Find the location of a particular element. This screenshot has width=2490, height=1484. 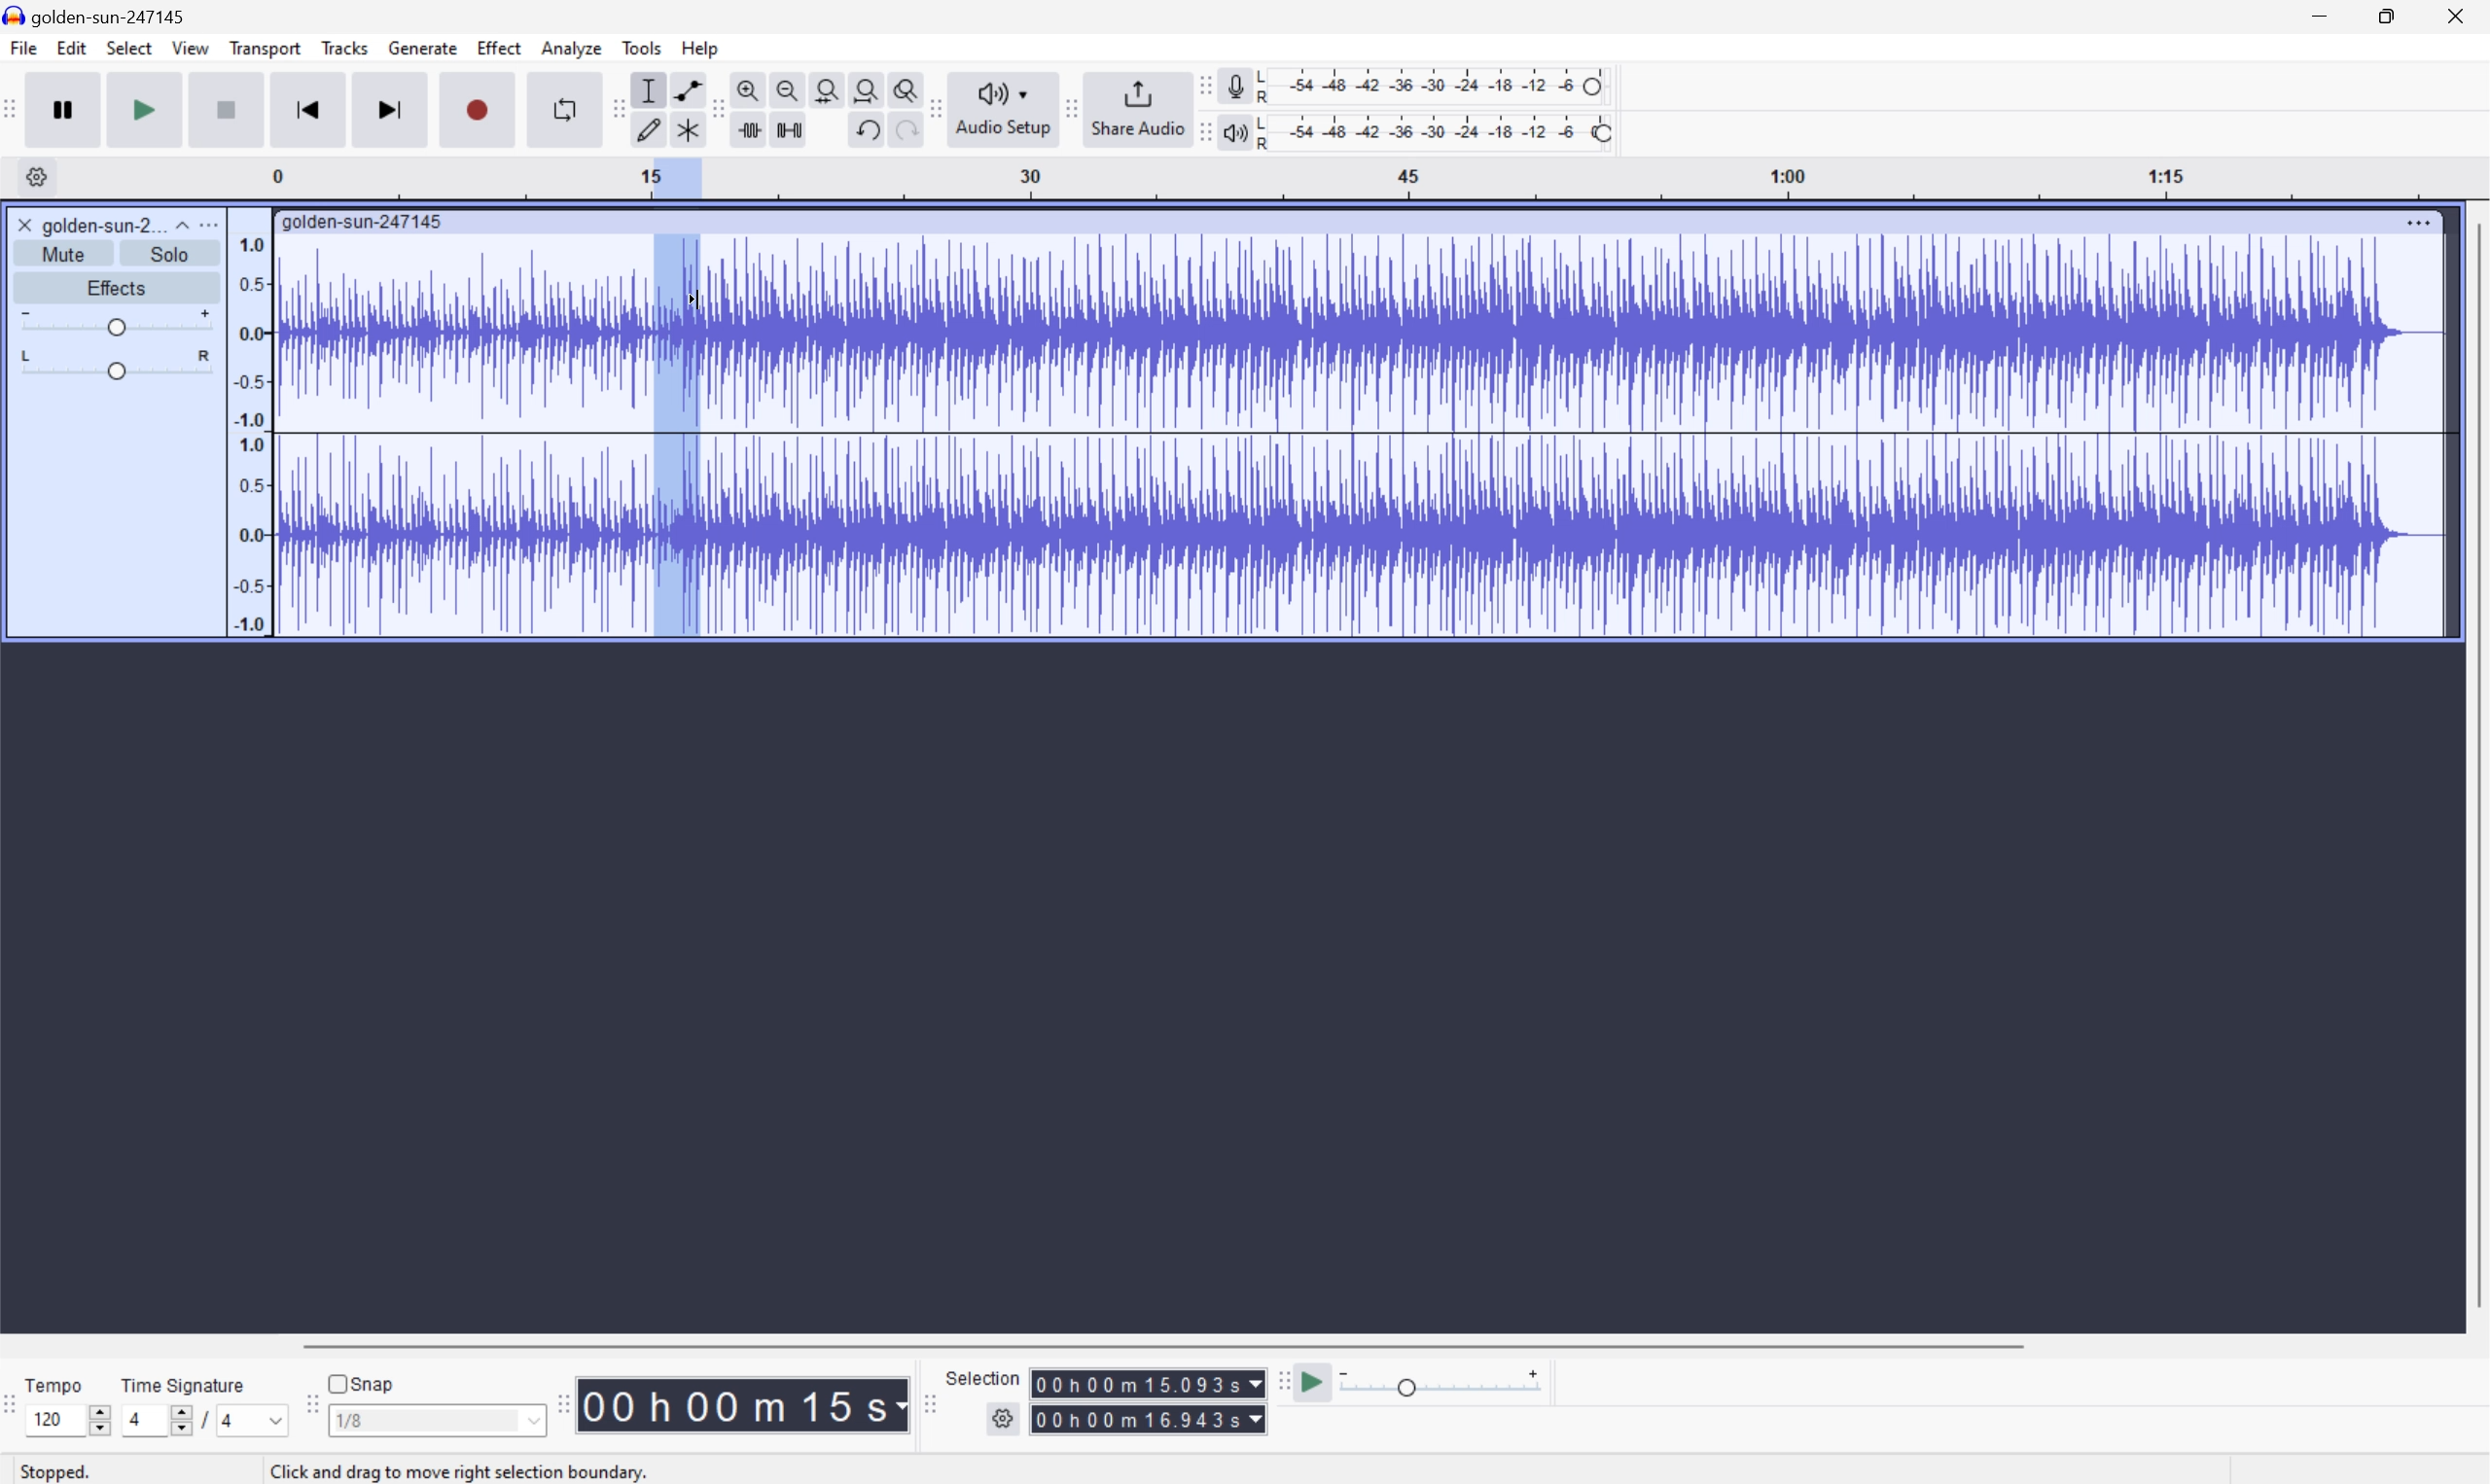

Selection is located at coordinates (984, 1377).